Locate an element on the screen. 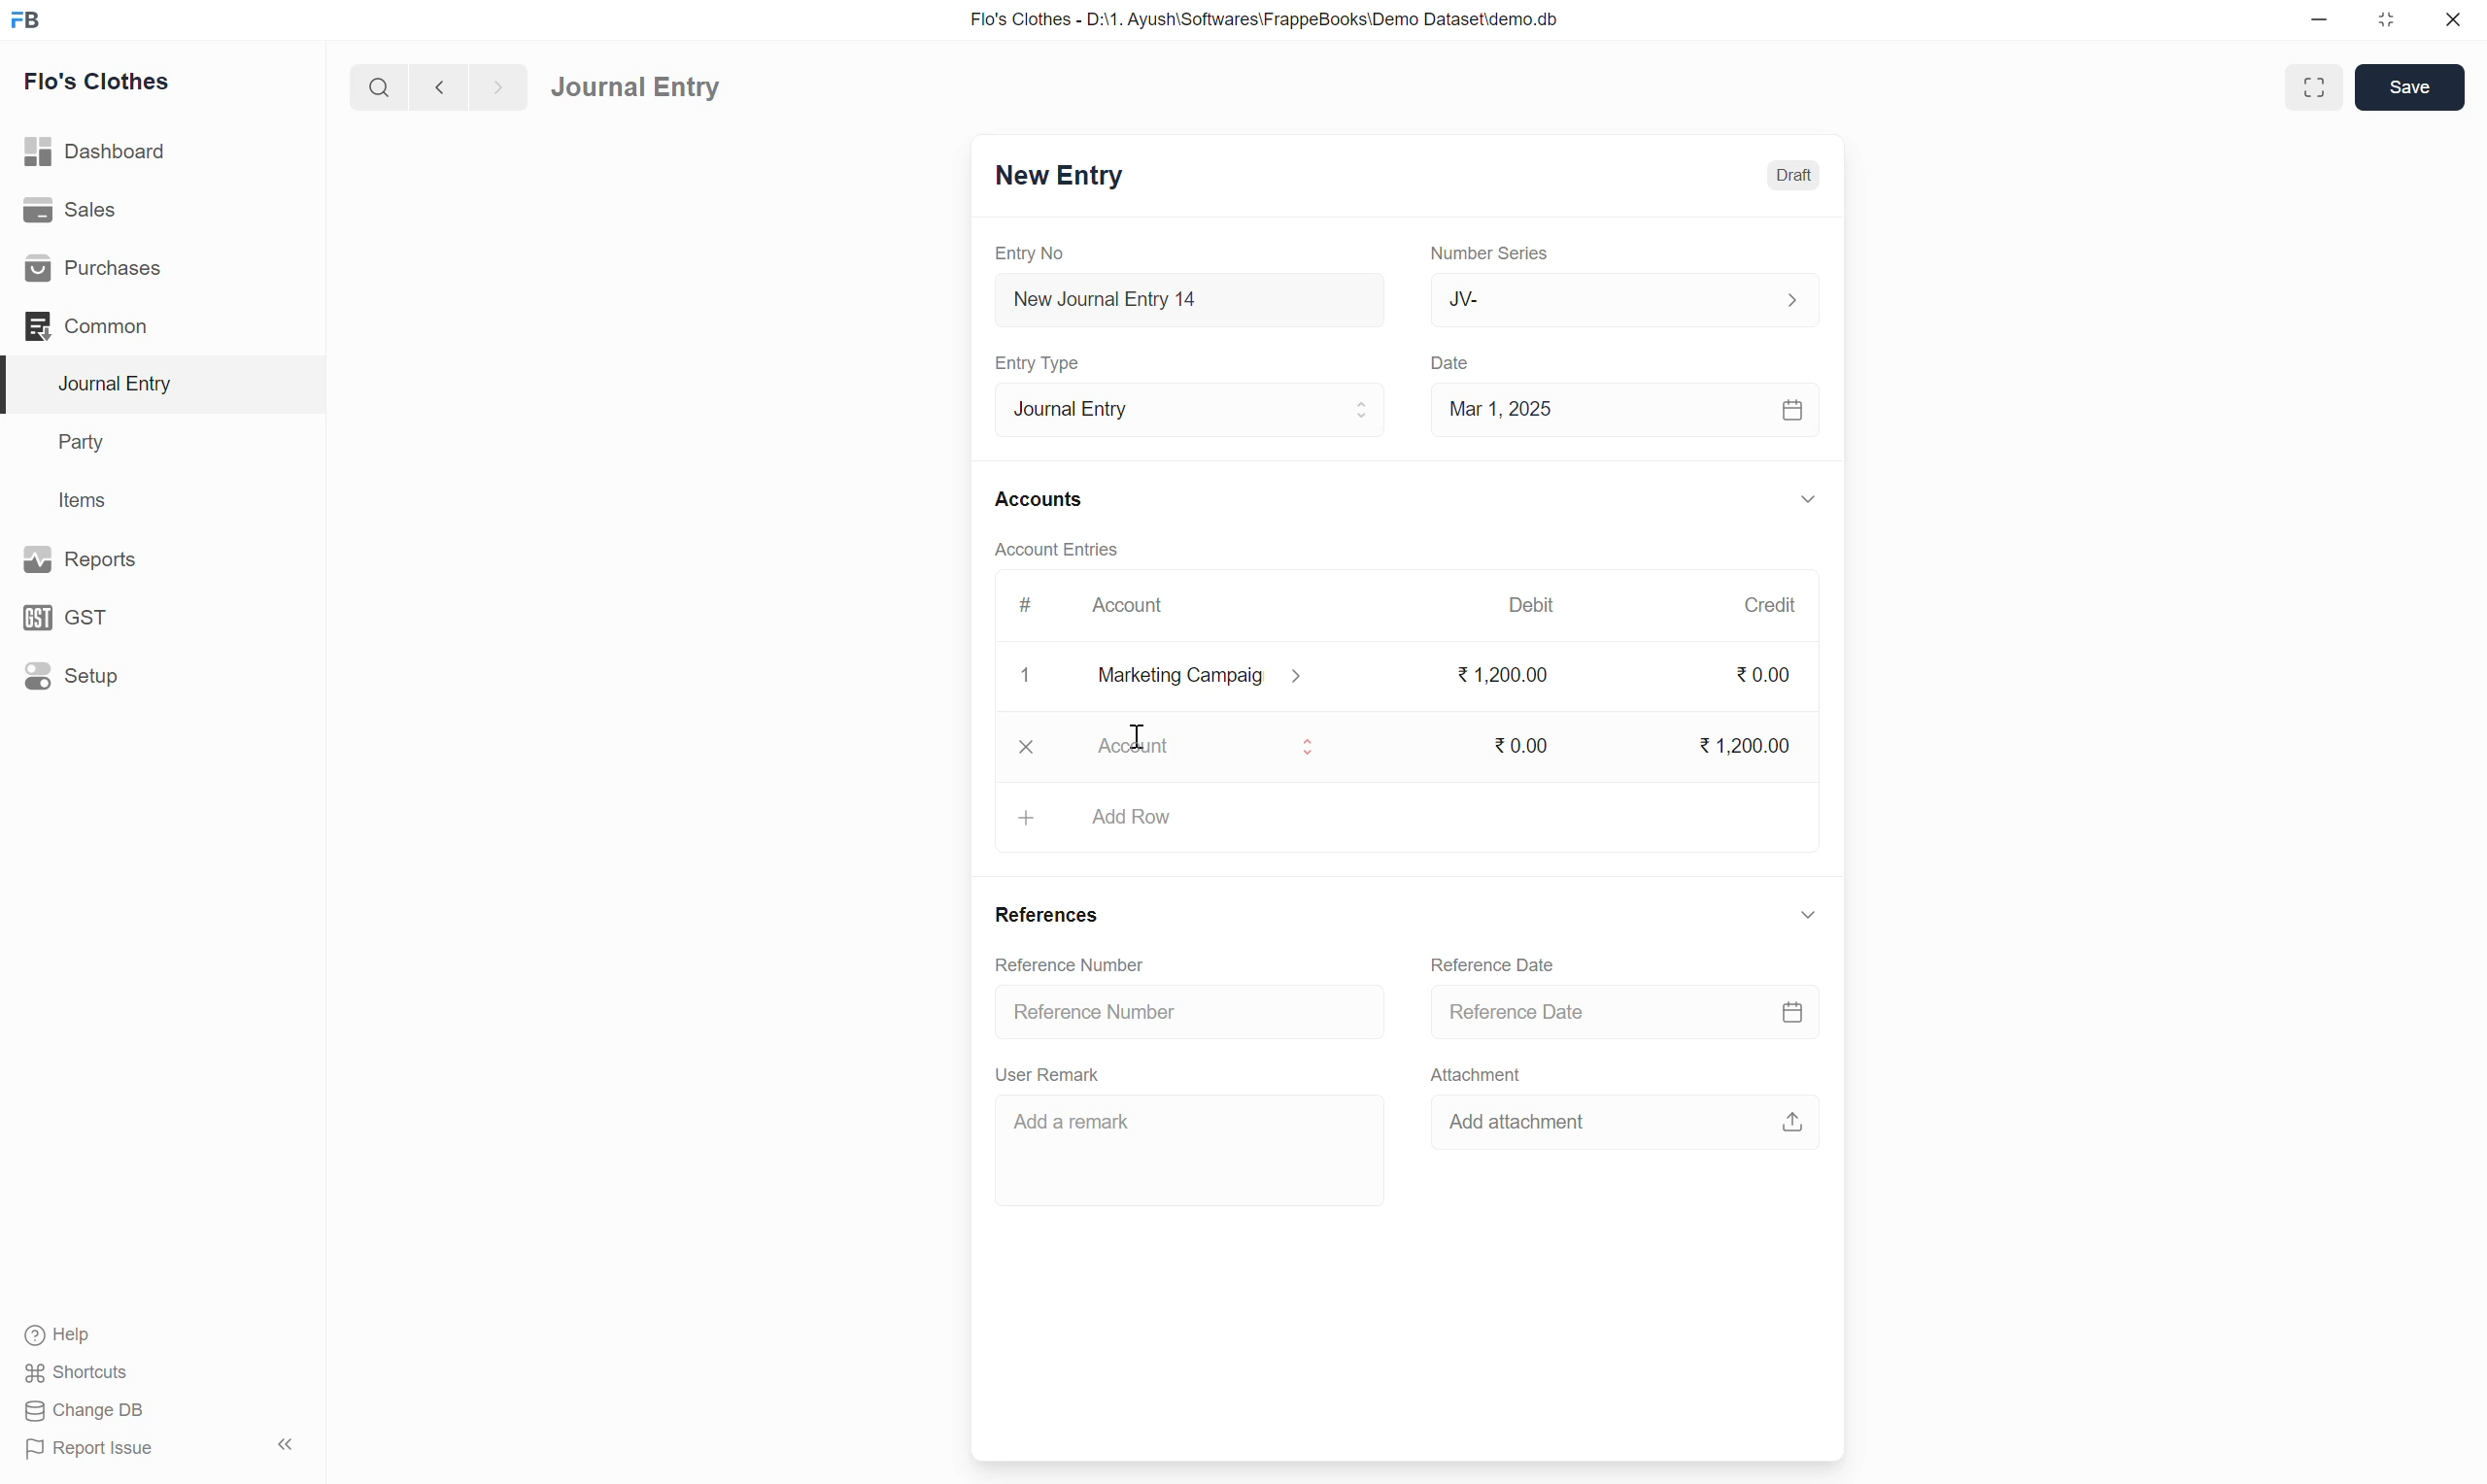 The width and height of the screenshot is (2487, 1484). calendar is located at coordinates (1794, 412).